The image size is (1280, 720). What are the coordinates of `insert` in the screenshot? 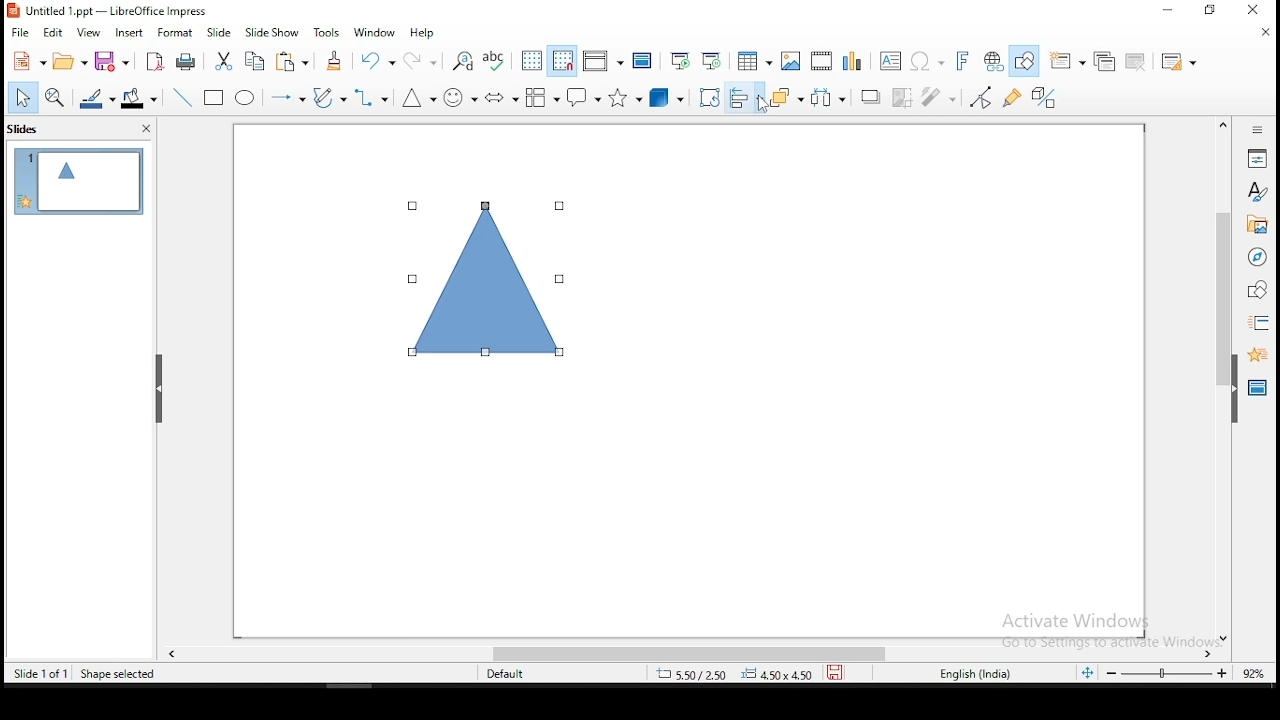 It's located at (131, 32).